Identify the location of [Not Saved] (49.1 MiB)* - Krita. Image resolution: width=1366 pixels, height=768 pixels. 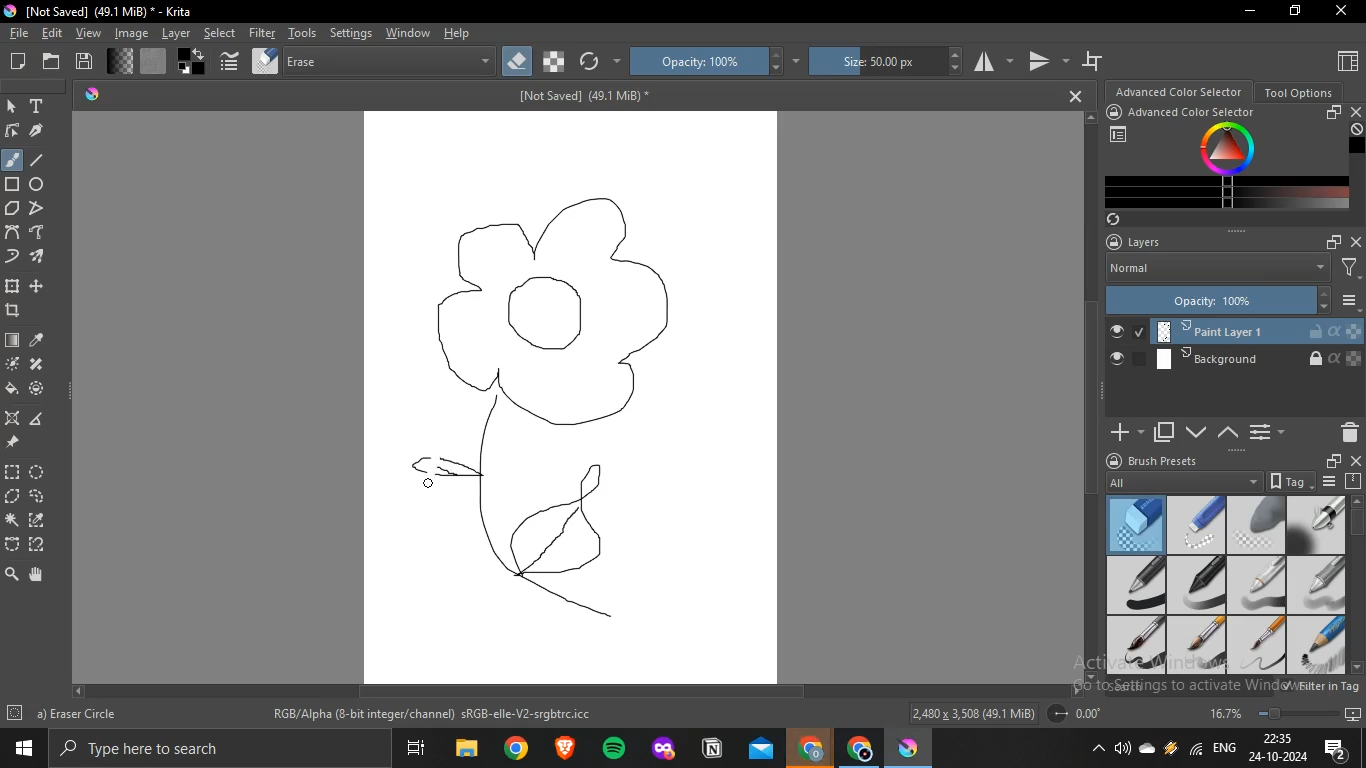
(115, 13).